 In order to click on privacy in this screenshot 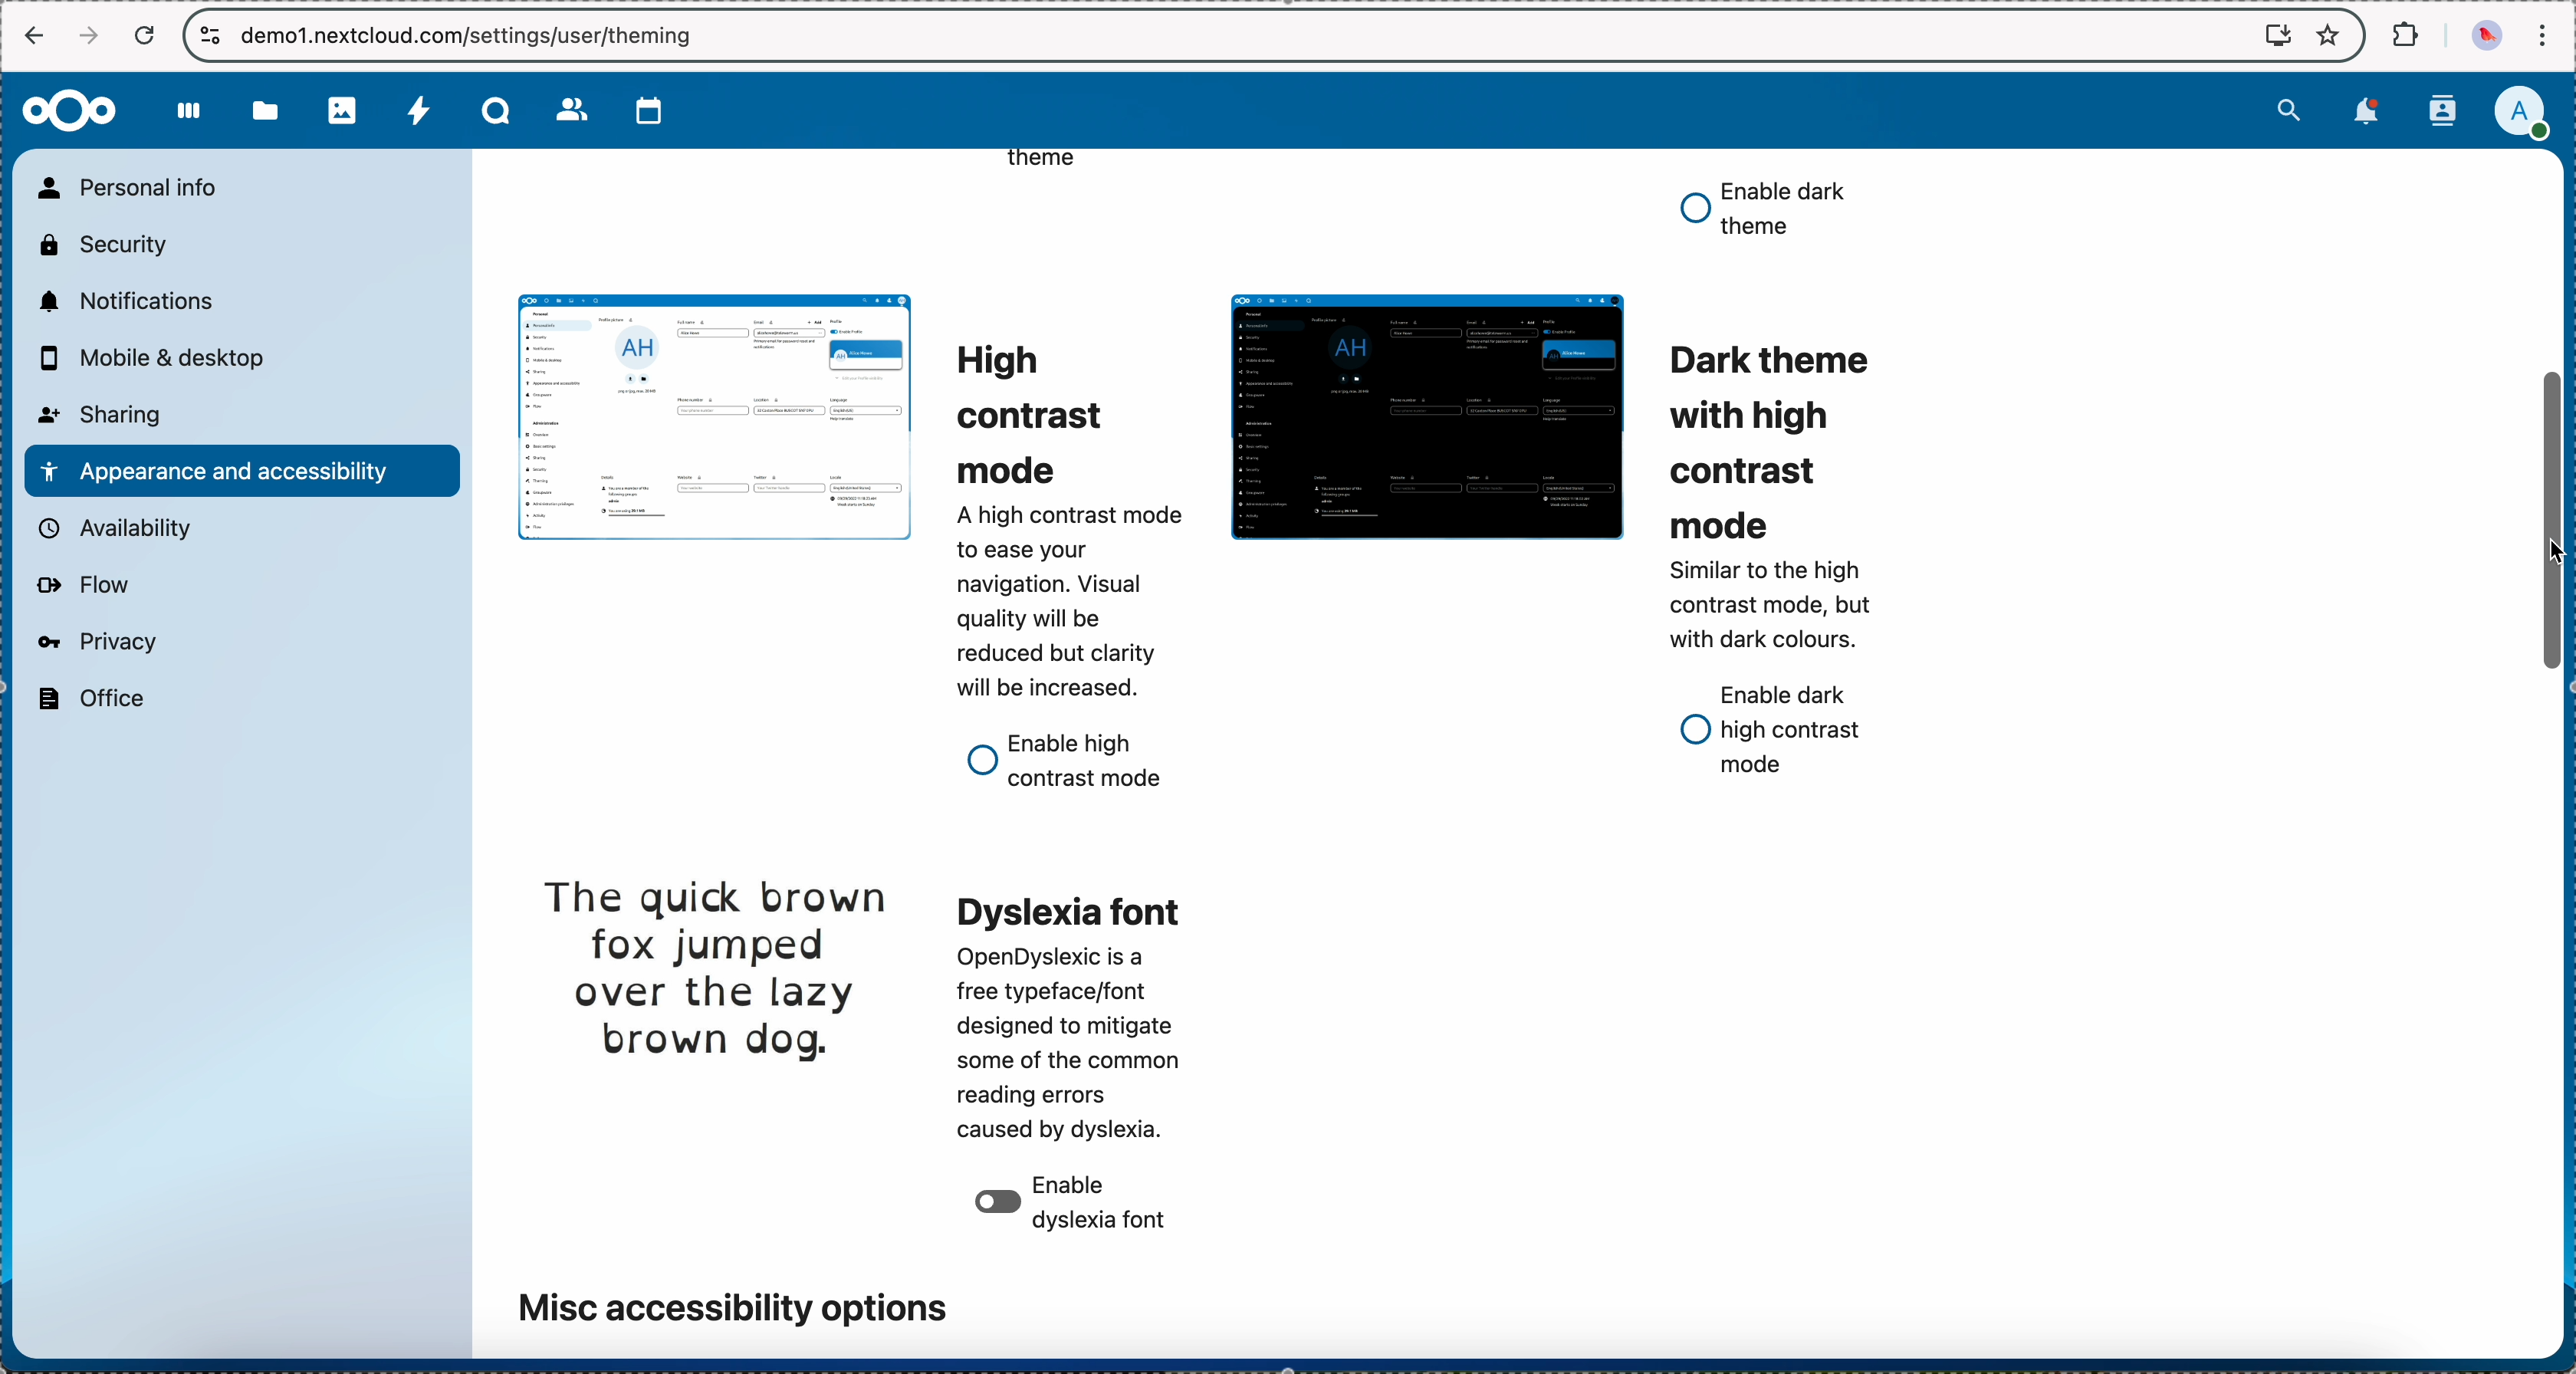, I will do `click(100, 643)`.